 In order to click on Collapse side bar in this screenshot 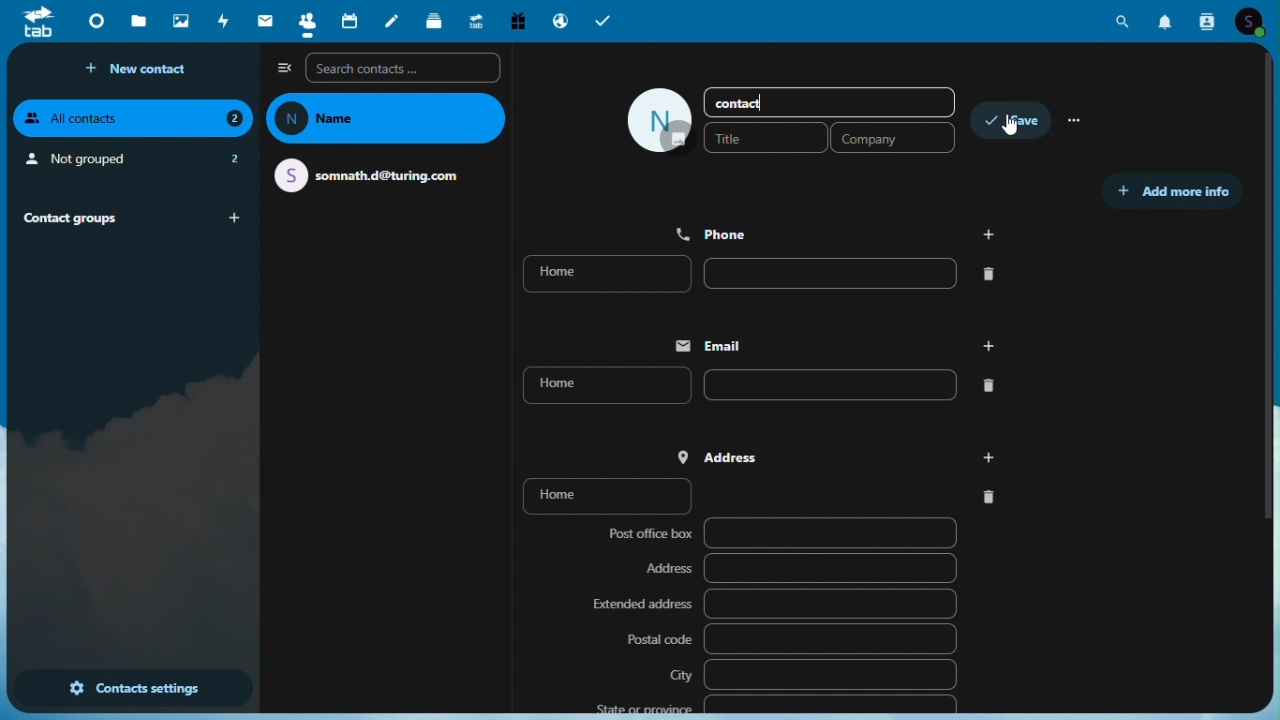, I will do `click(283, 67)`.